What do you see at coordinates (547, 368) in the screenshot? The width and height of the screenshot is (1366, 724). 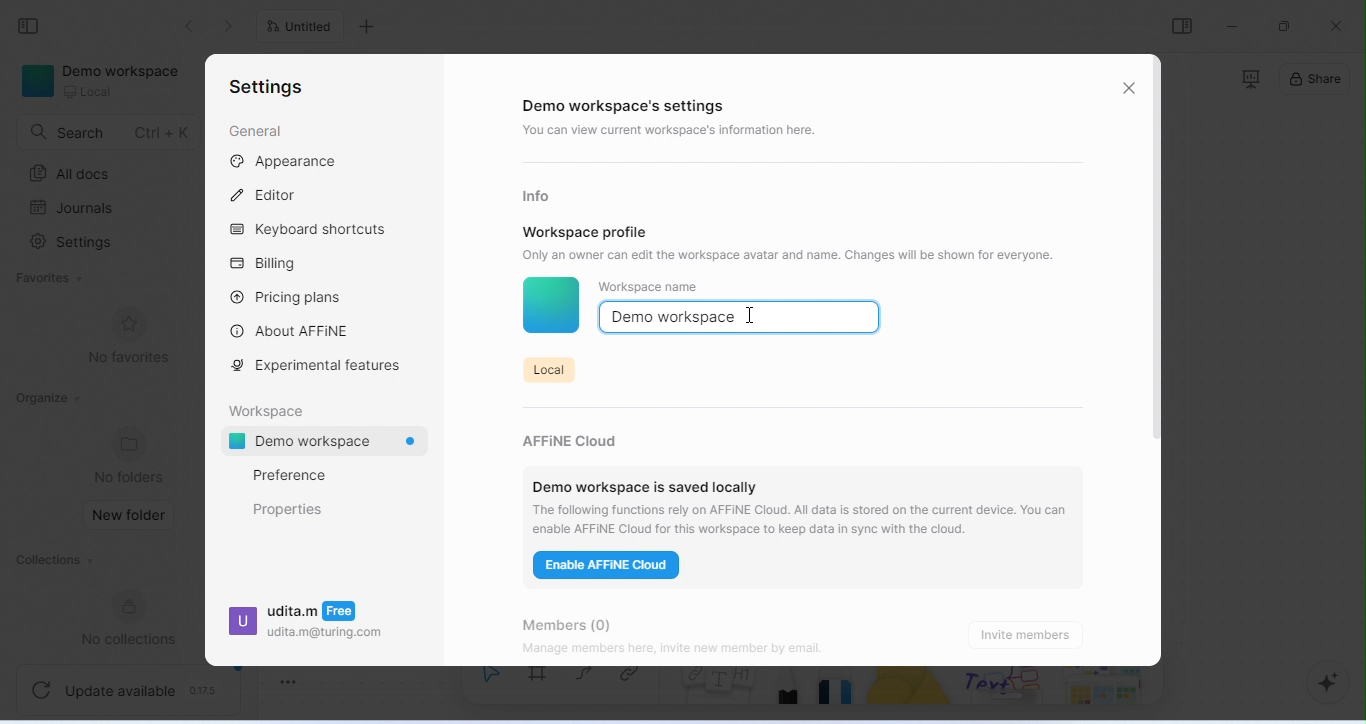 I see `local` at bounding box center [547, 368].